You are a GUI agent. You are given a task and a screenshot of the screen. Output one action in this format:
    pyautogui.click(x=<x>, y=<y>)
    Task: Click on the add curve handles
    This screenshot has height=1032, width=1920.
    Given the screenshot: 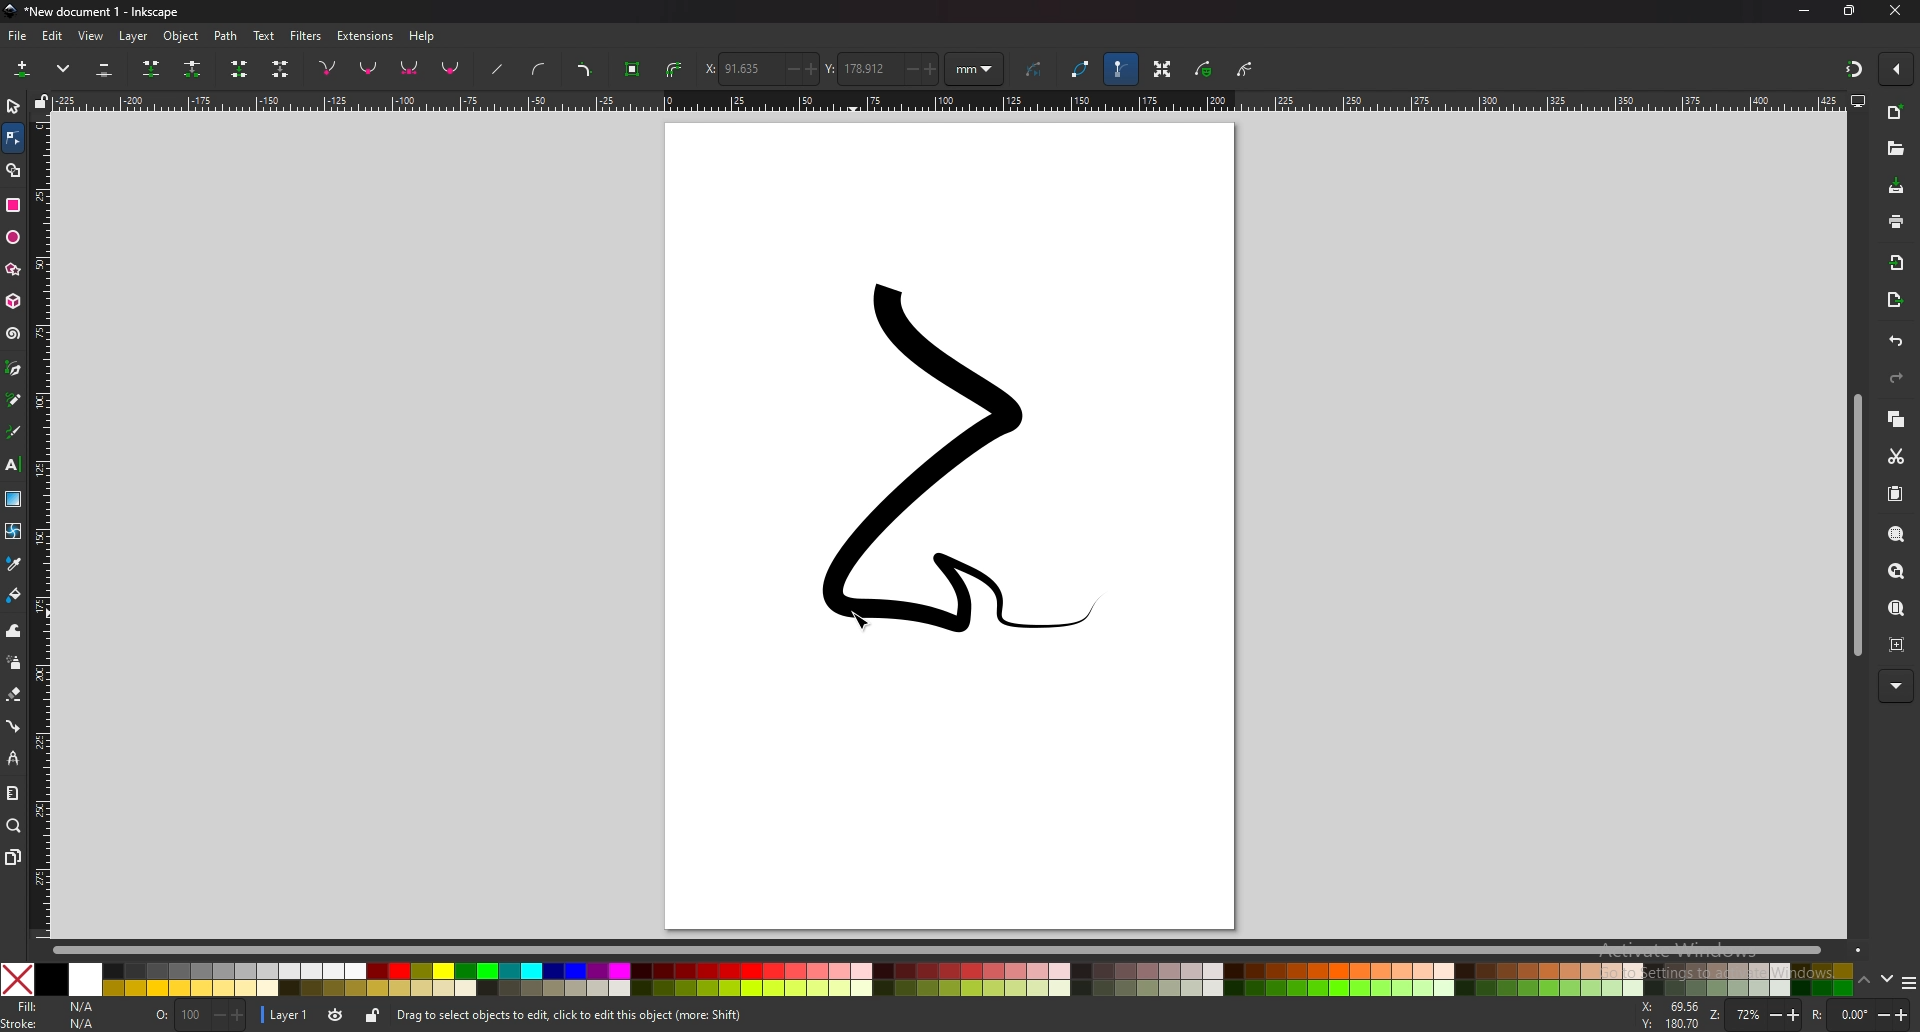 What is the action you would take?
    pyautogui.click(x=542, y=69)
    